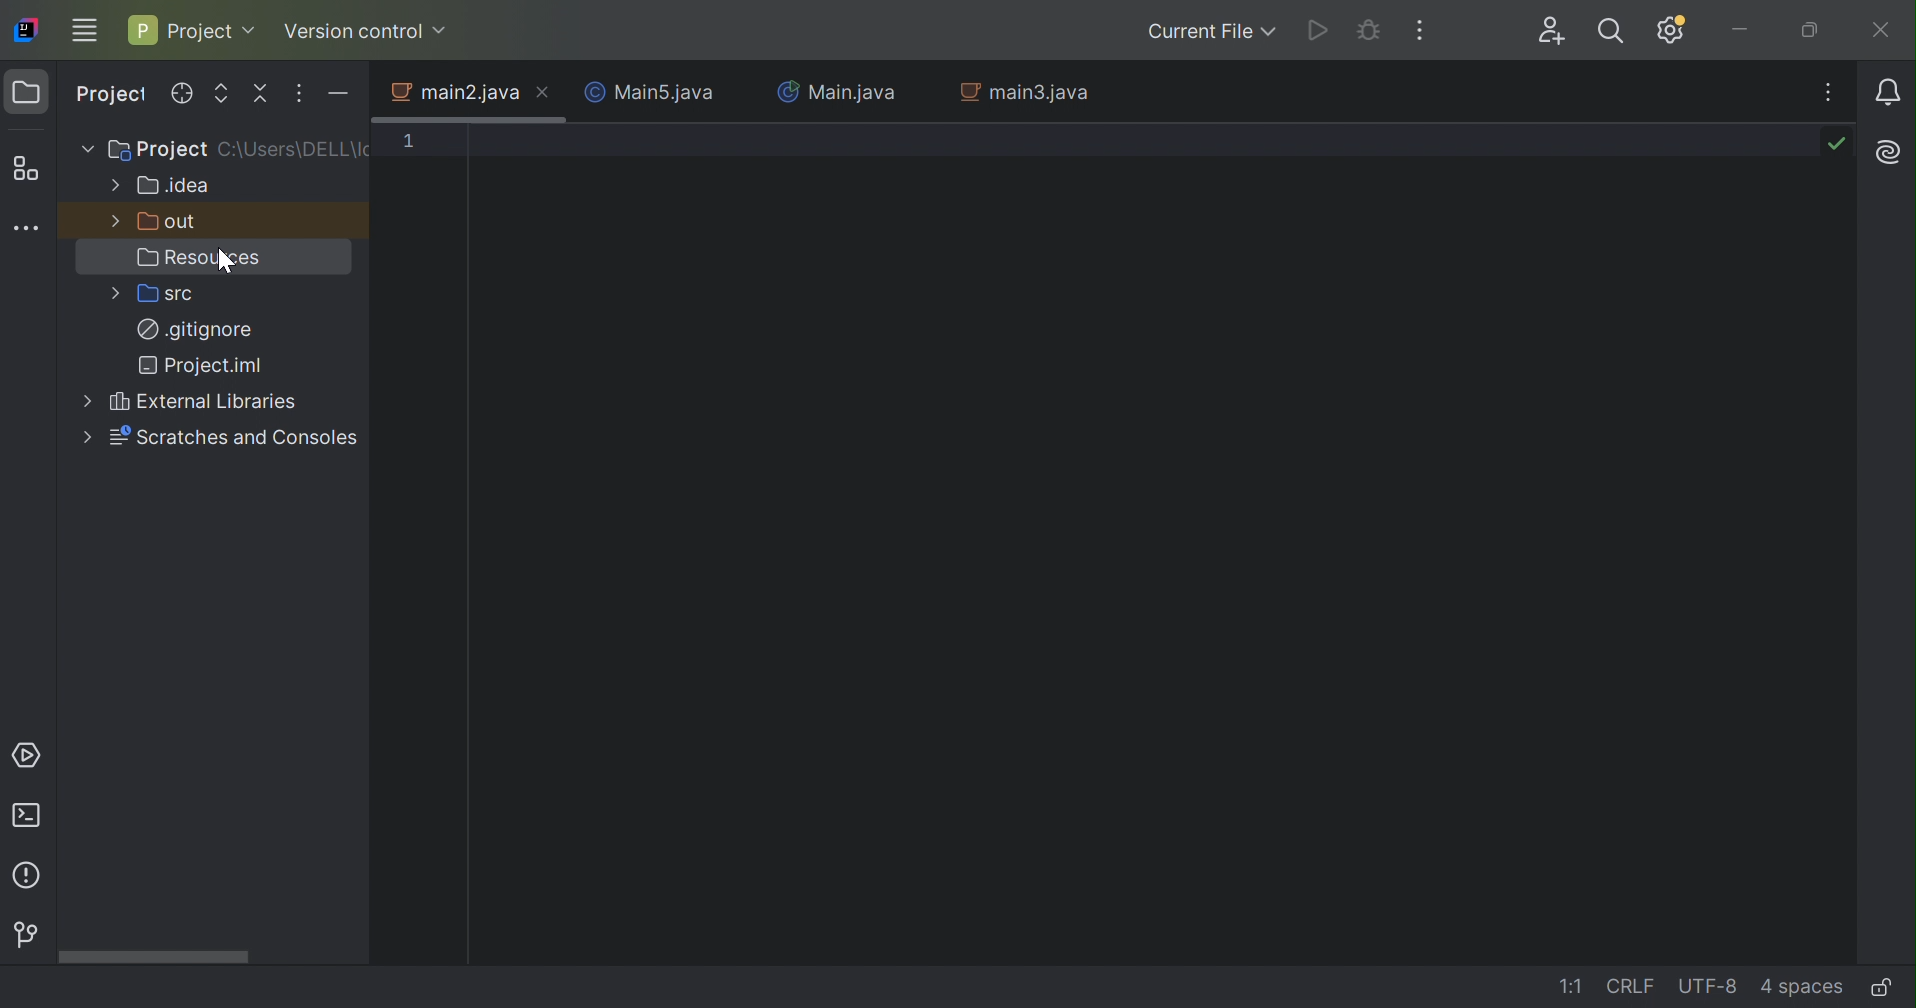  Describe the element at coordinates (296, 149) in the screenshot. I see `C:\Users\DELL\` at that location.